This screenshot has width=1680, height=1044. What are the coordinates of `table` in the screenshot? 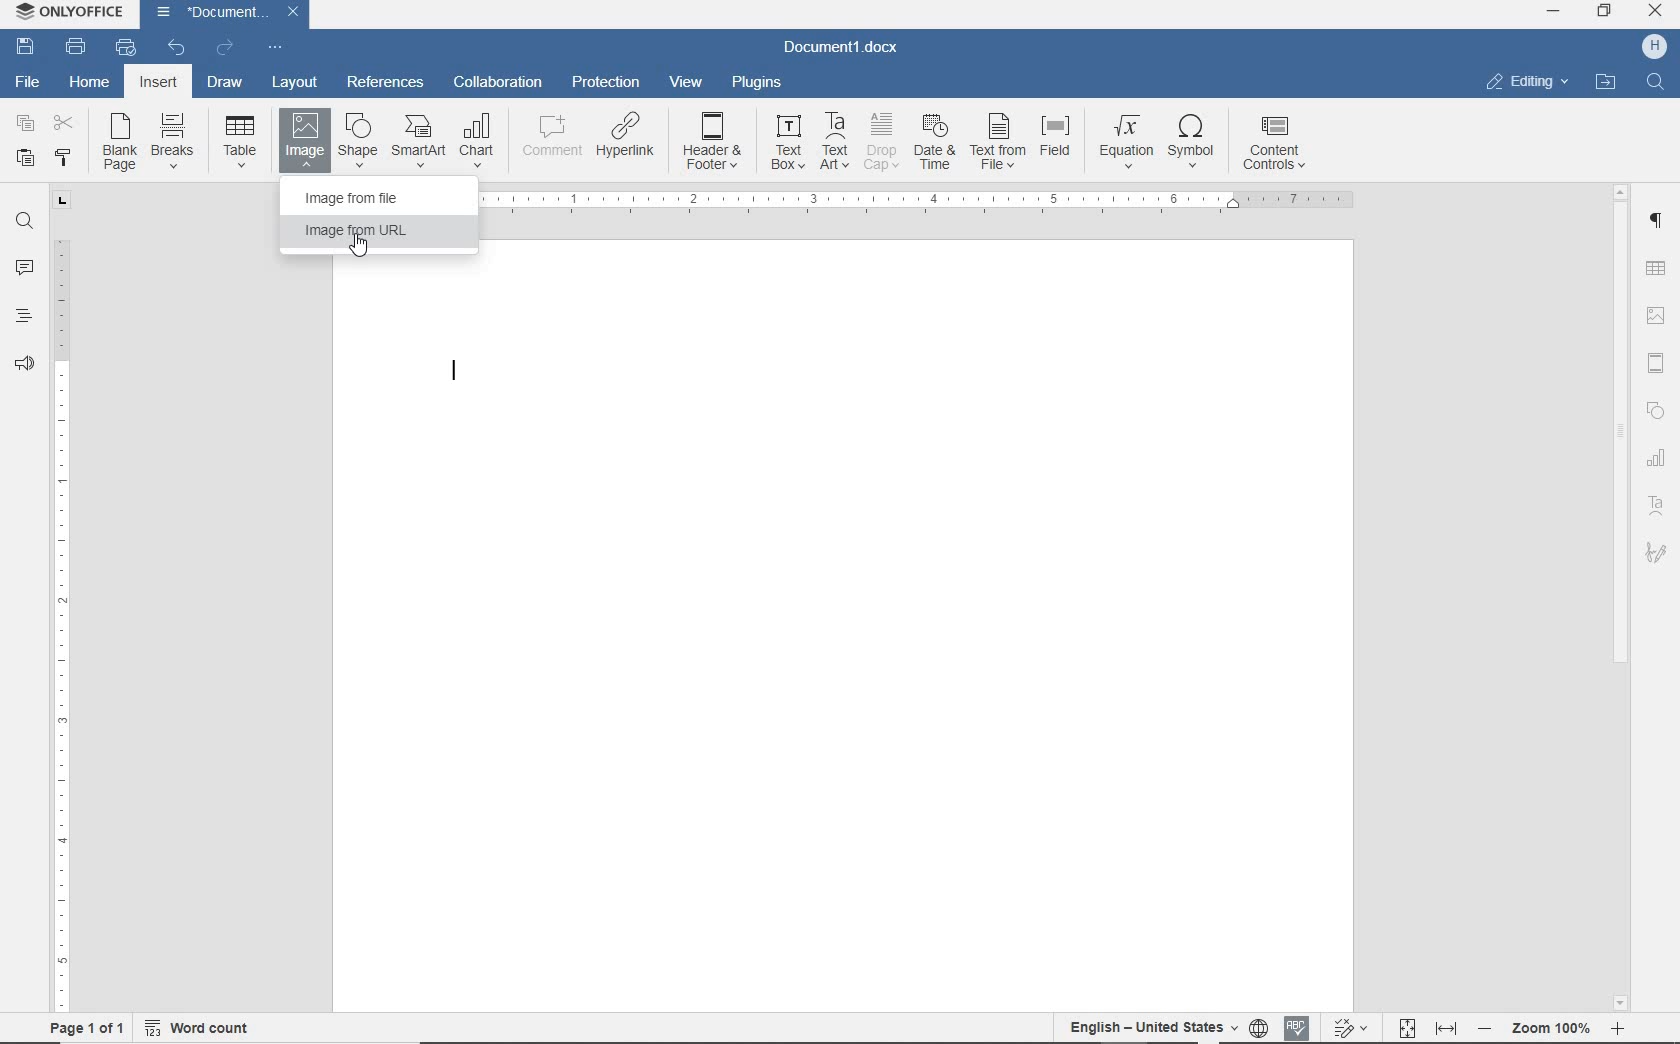 It's located at (242, 143).